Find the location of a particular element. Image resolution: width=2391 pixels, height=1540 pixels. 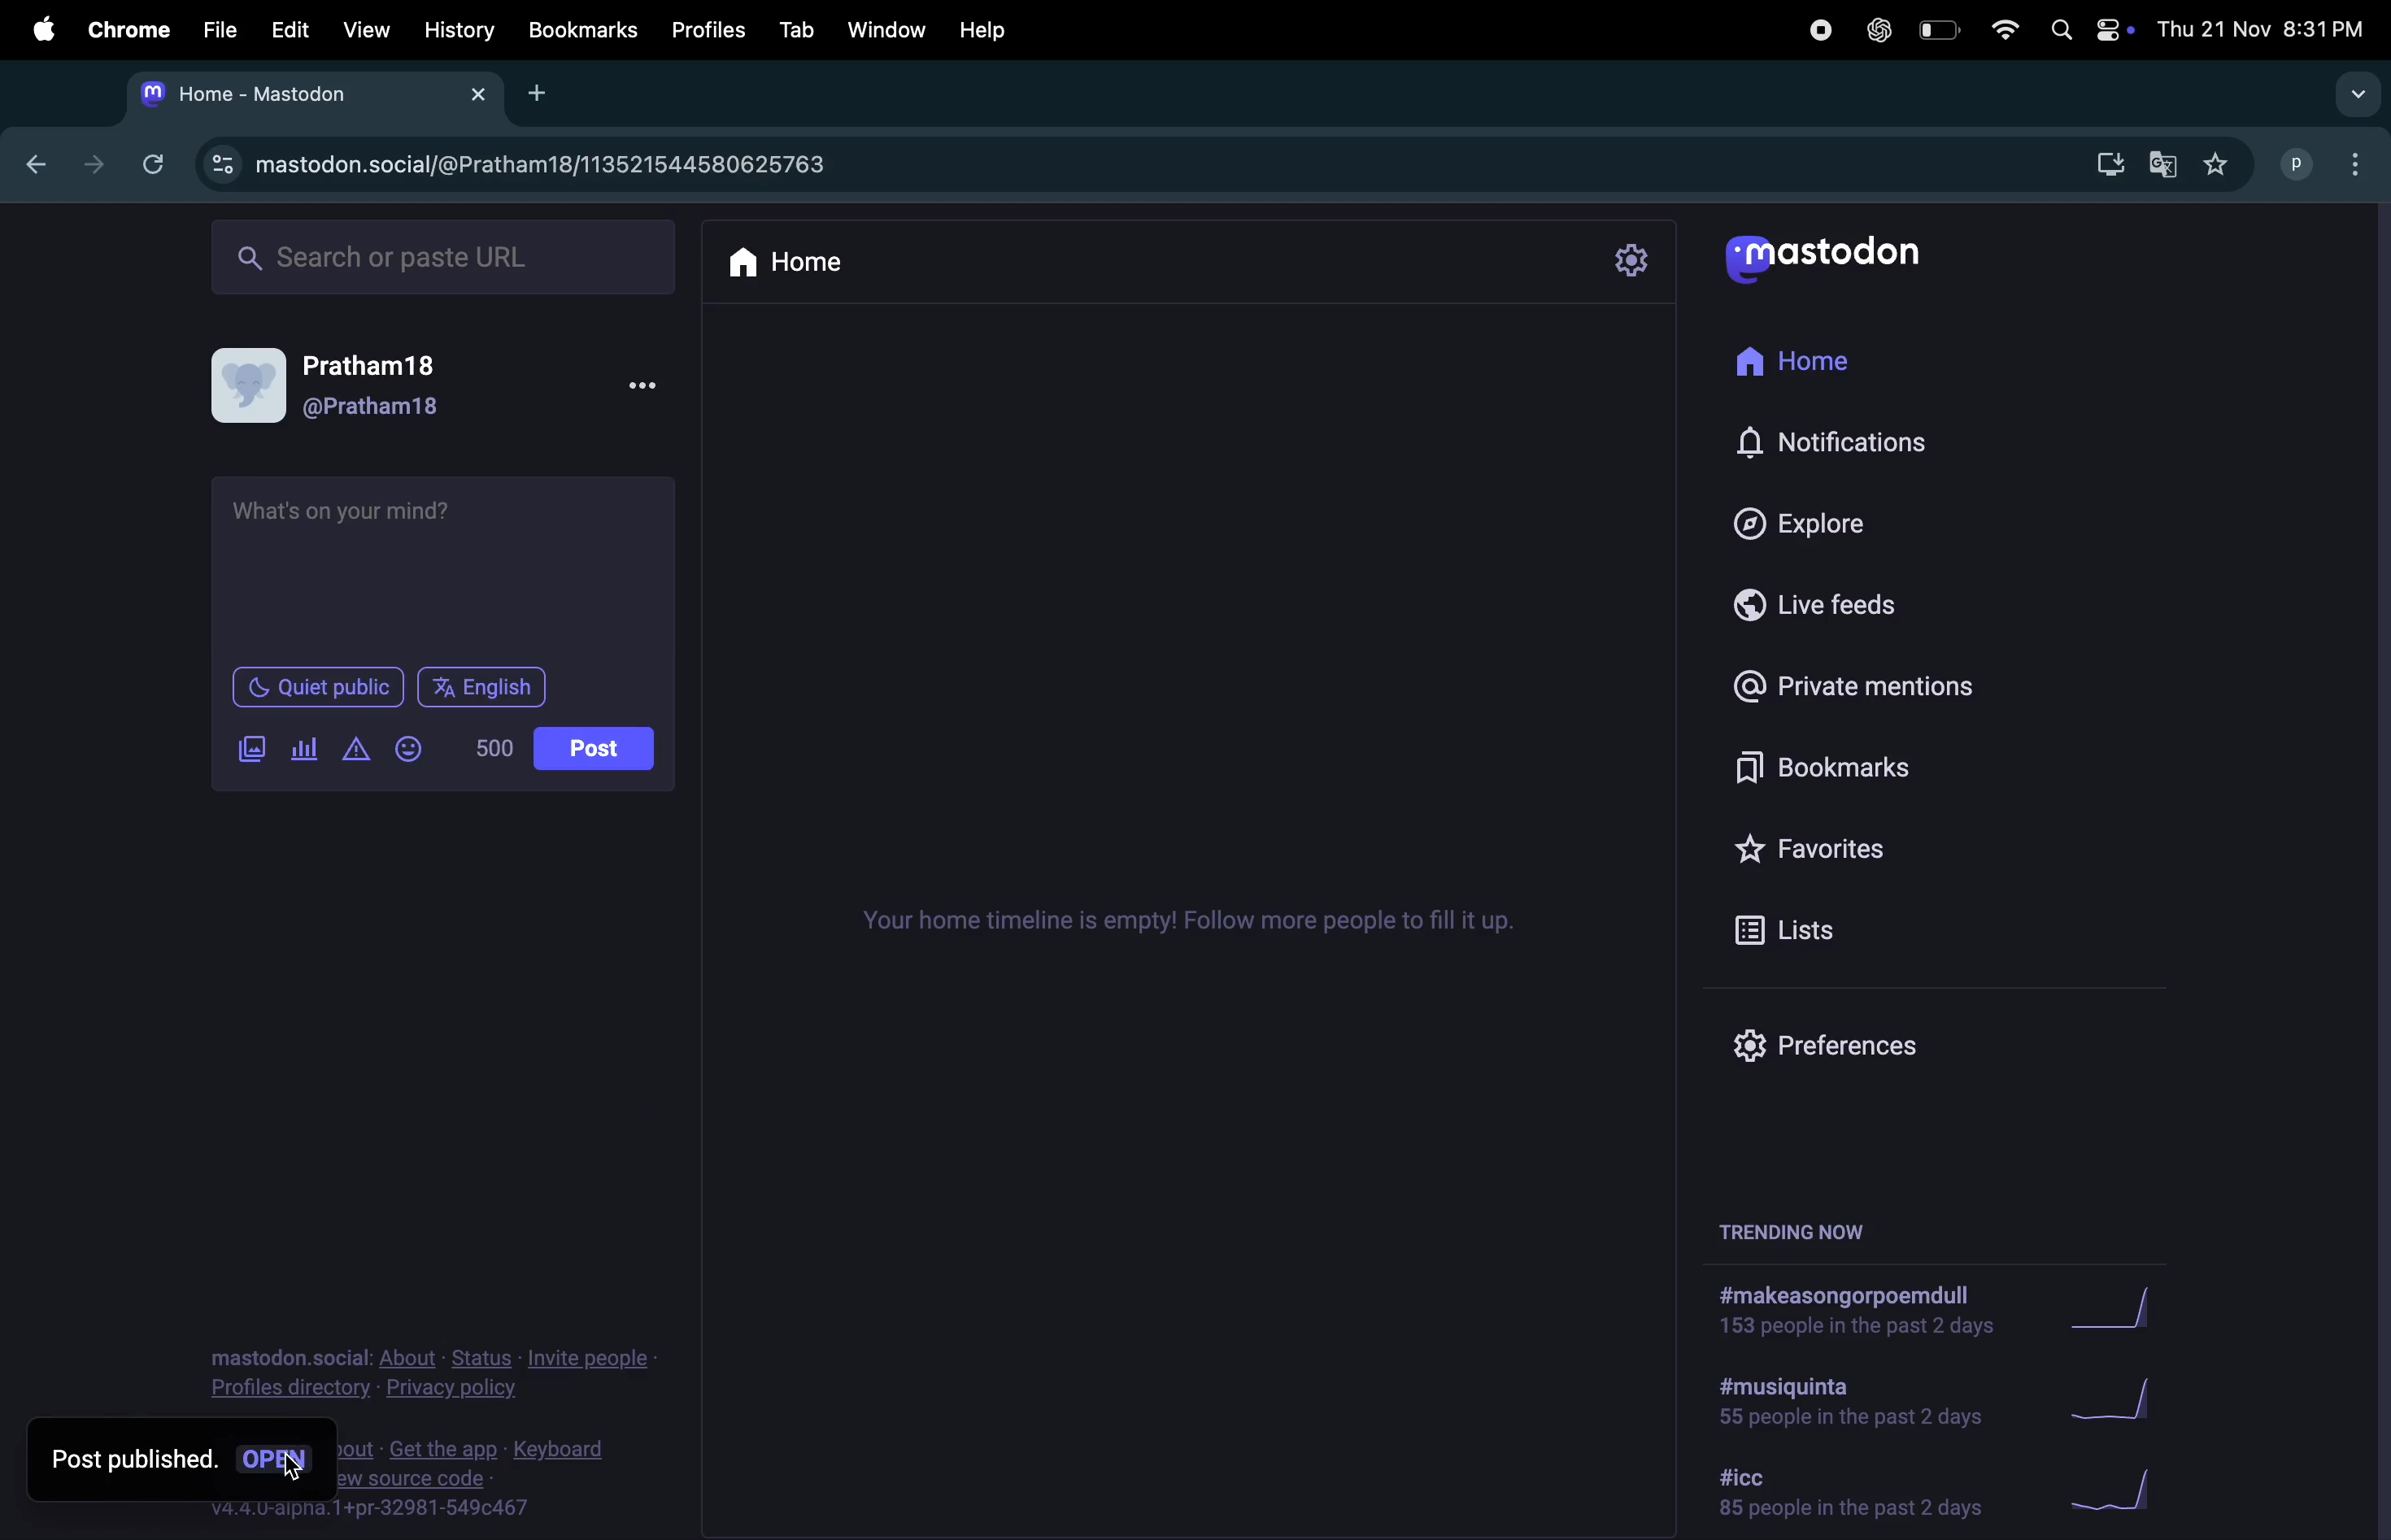

add poll is located at coordinates (304, 747).